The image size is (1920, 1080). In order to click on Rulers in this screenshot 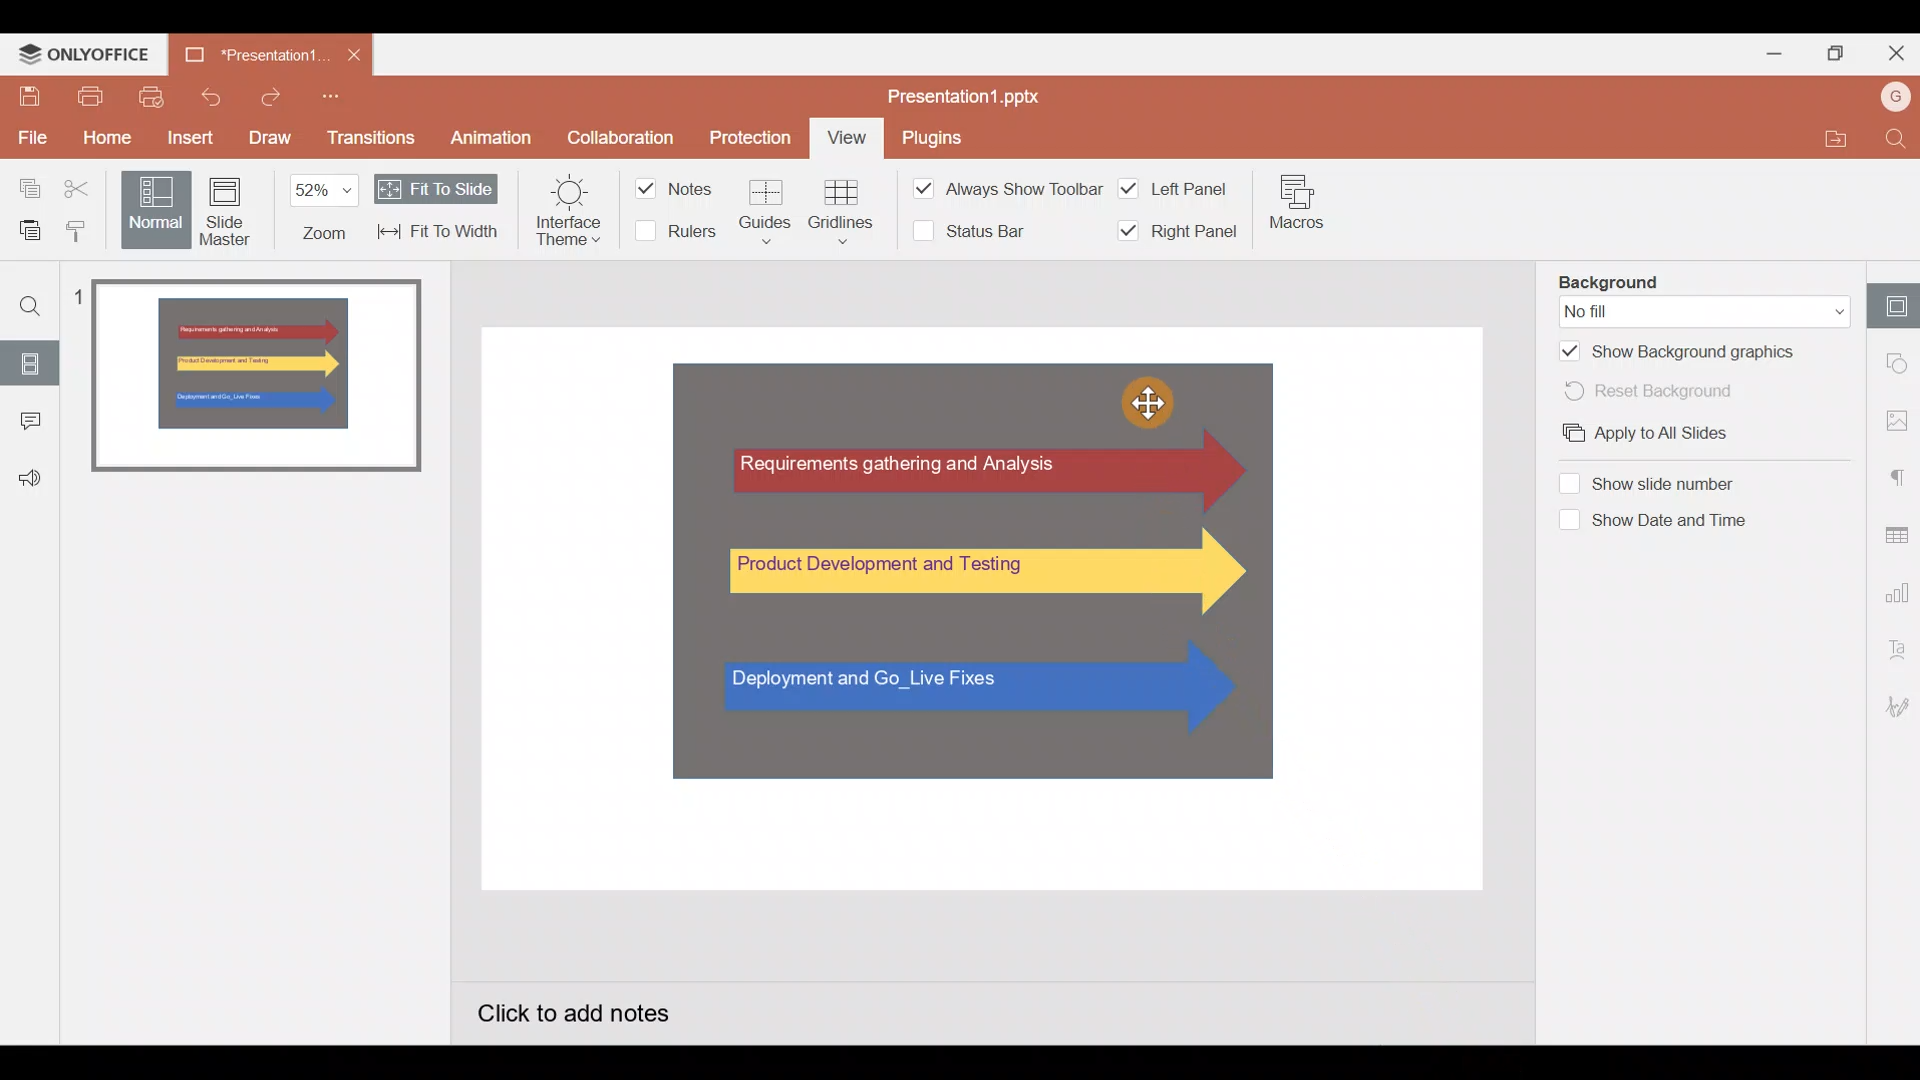, I will do `click(674, 233)`.